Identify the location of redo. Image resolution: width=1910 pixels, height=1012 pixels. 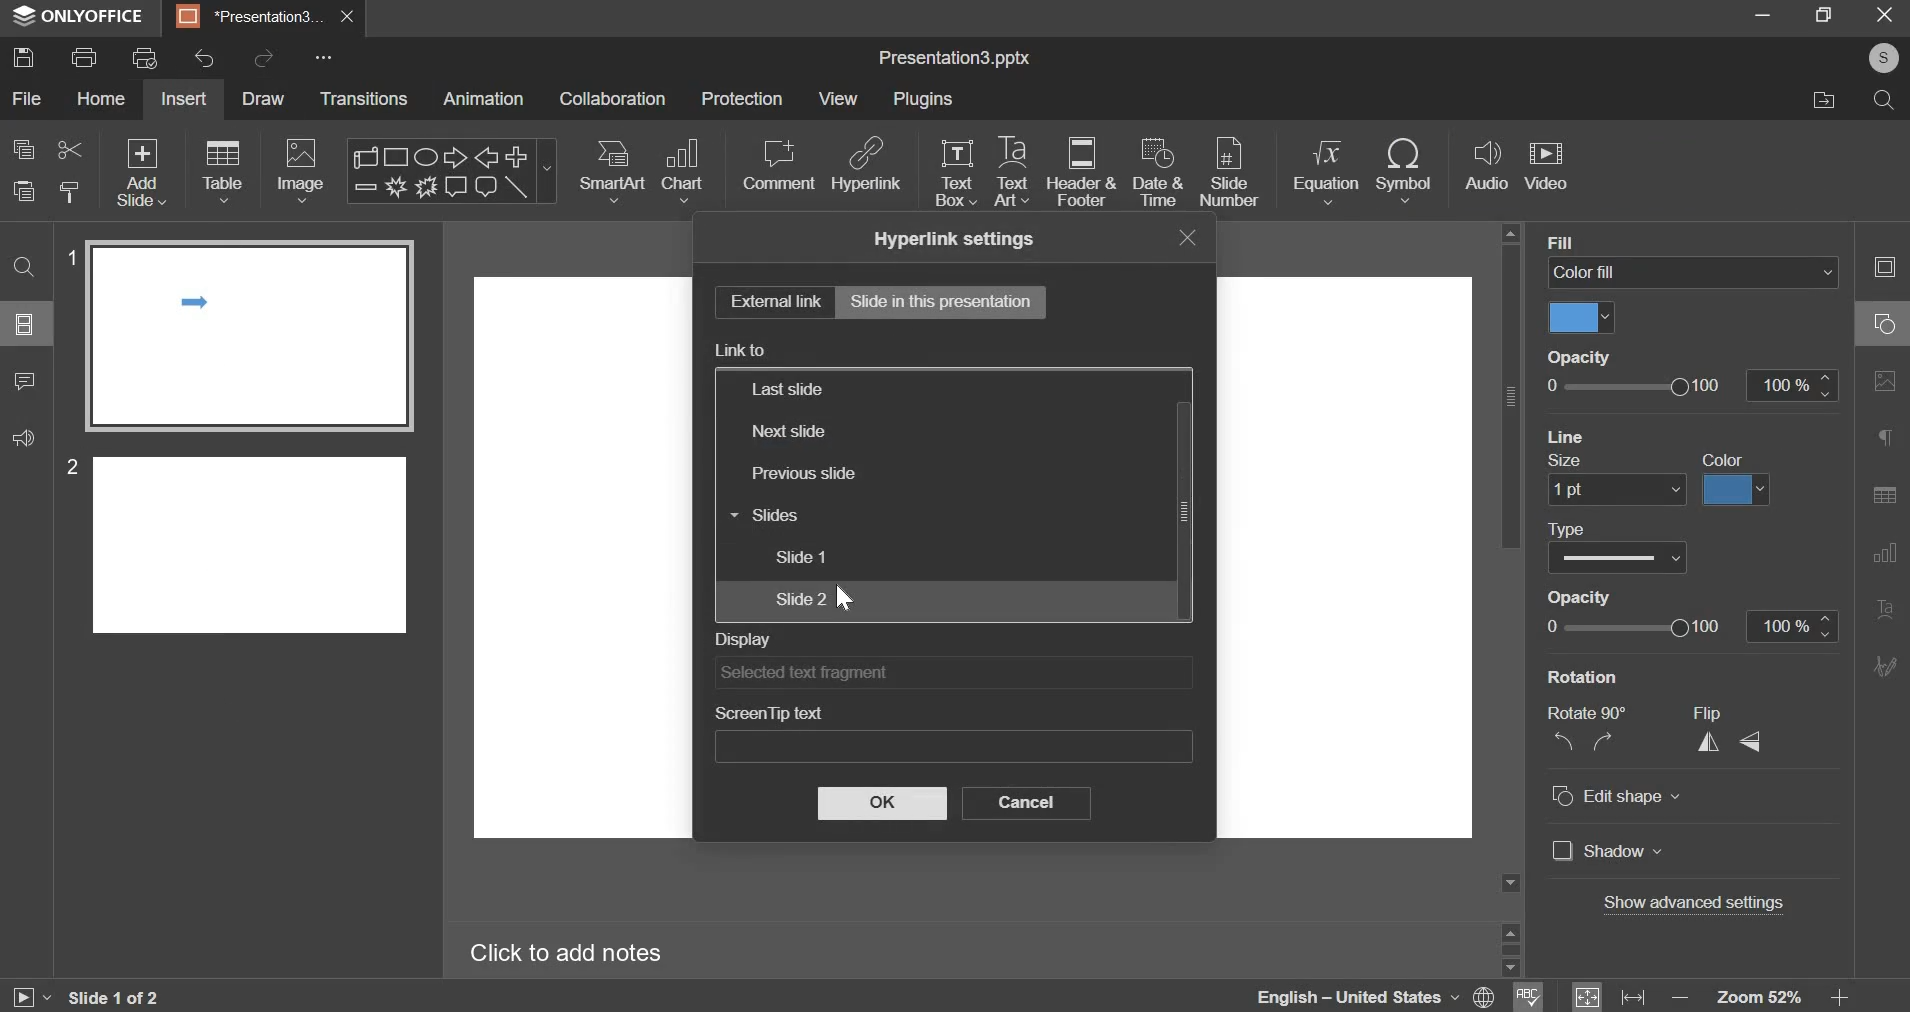
(266, 56).